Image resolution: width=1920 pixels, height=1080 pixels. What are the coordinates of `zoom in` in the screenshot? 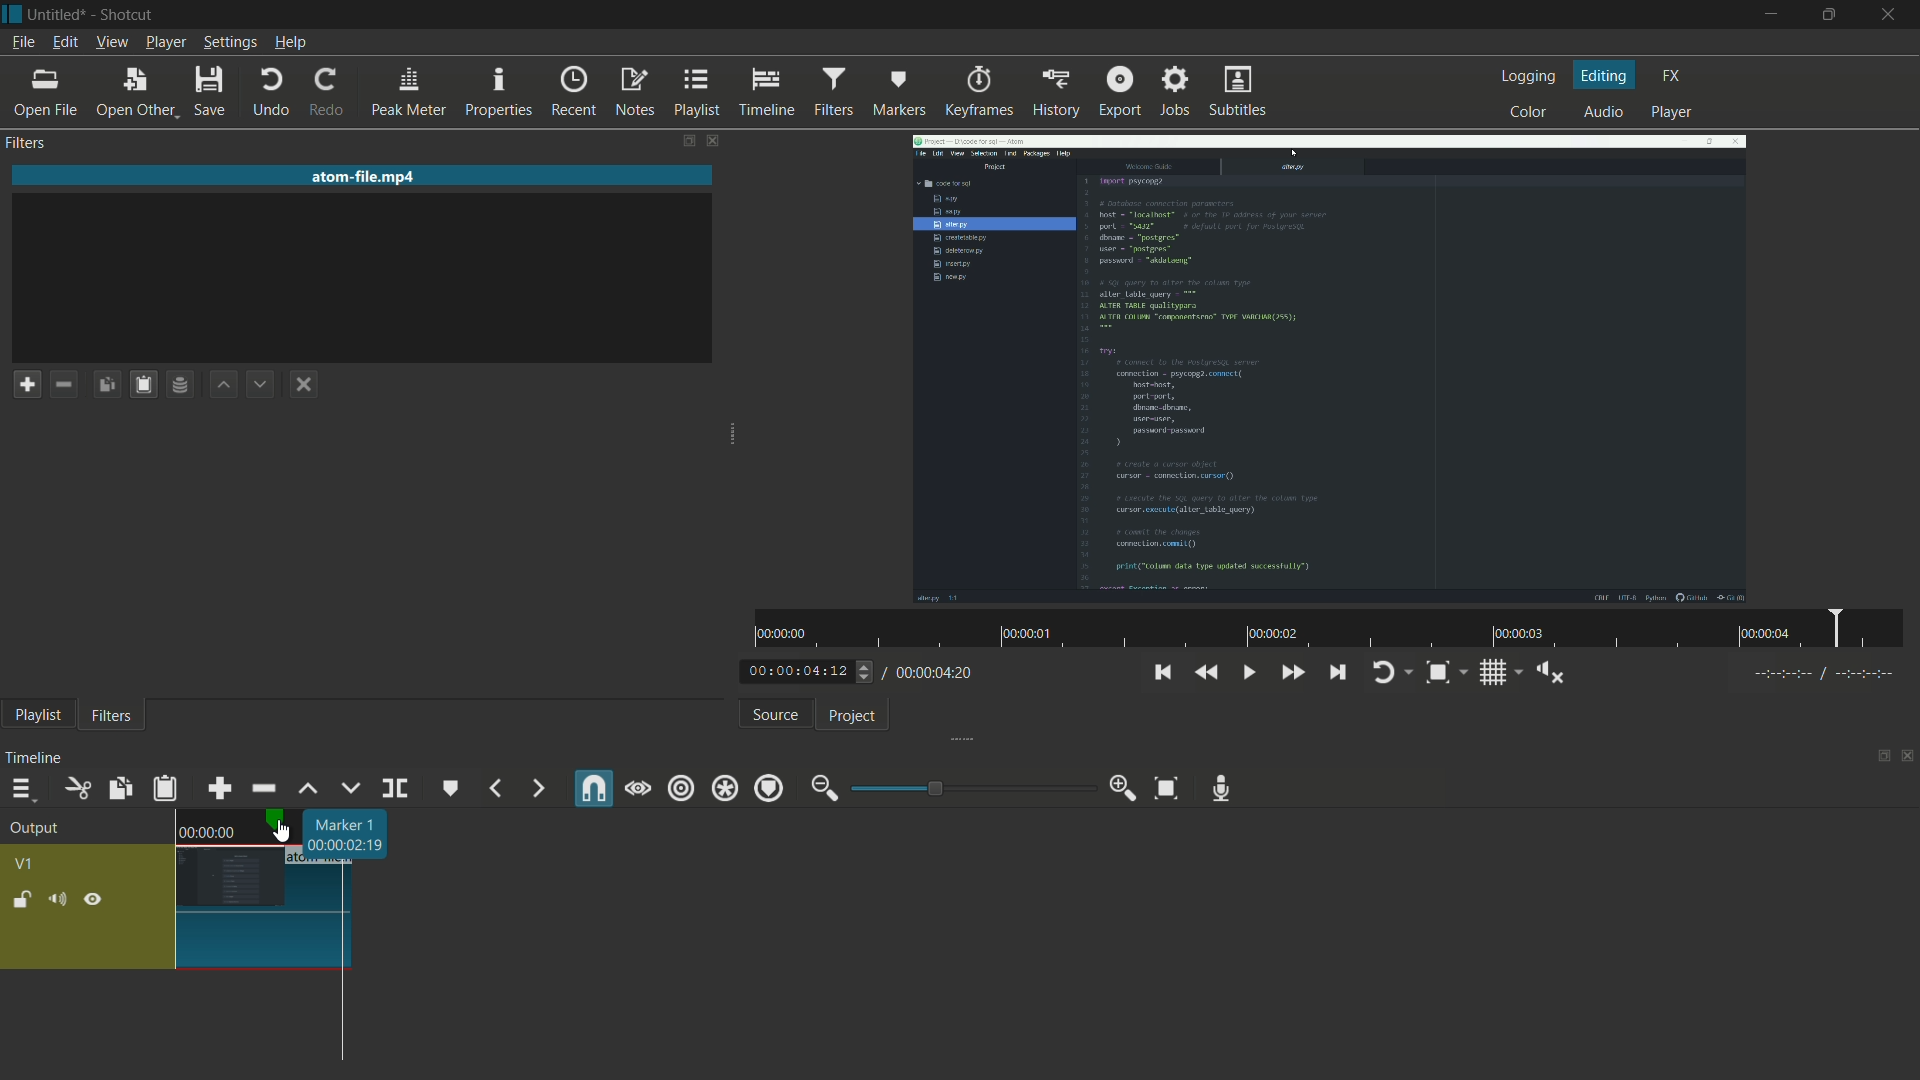 It's located at (1123, 789).